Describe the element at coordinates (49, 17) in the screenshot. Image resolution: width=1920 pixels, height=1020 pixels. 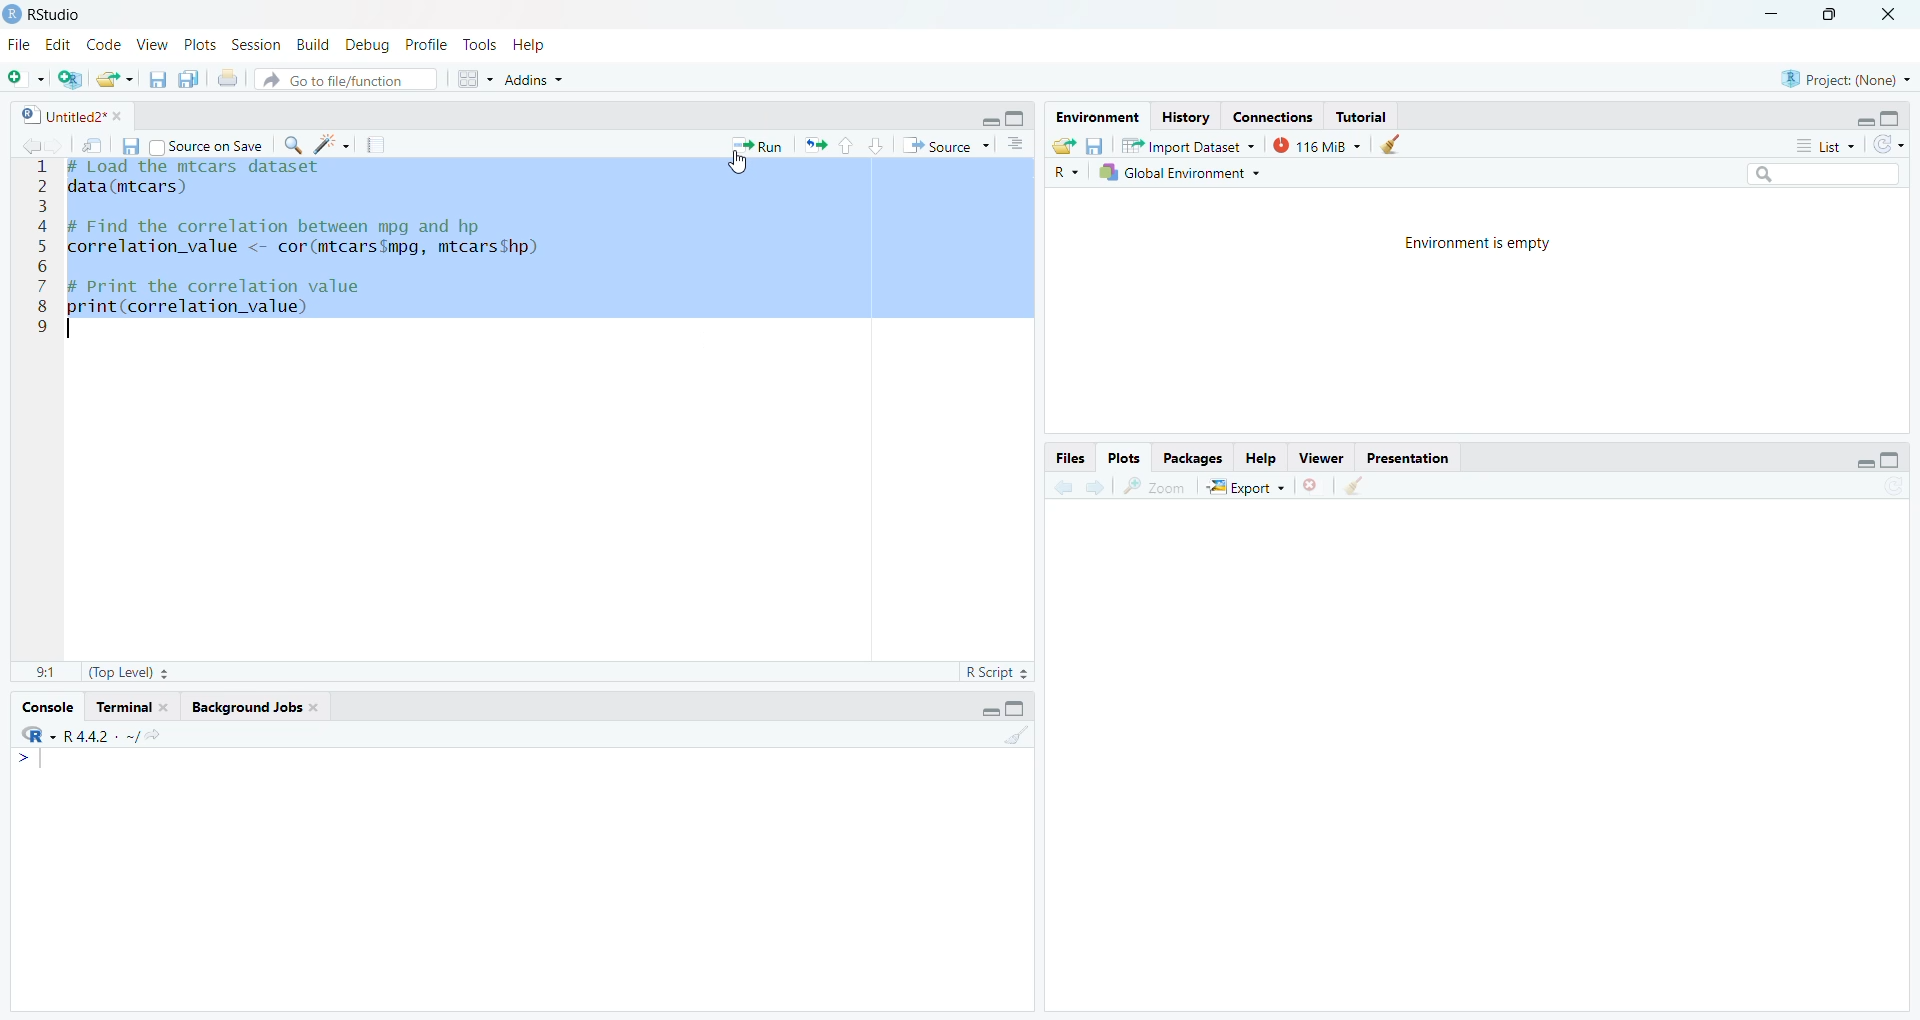
I see `RStudio` at that location.